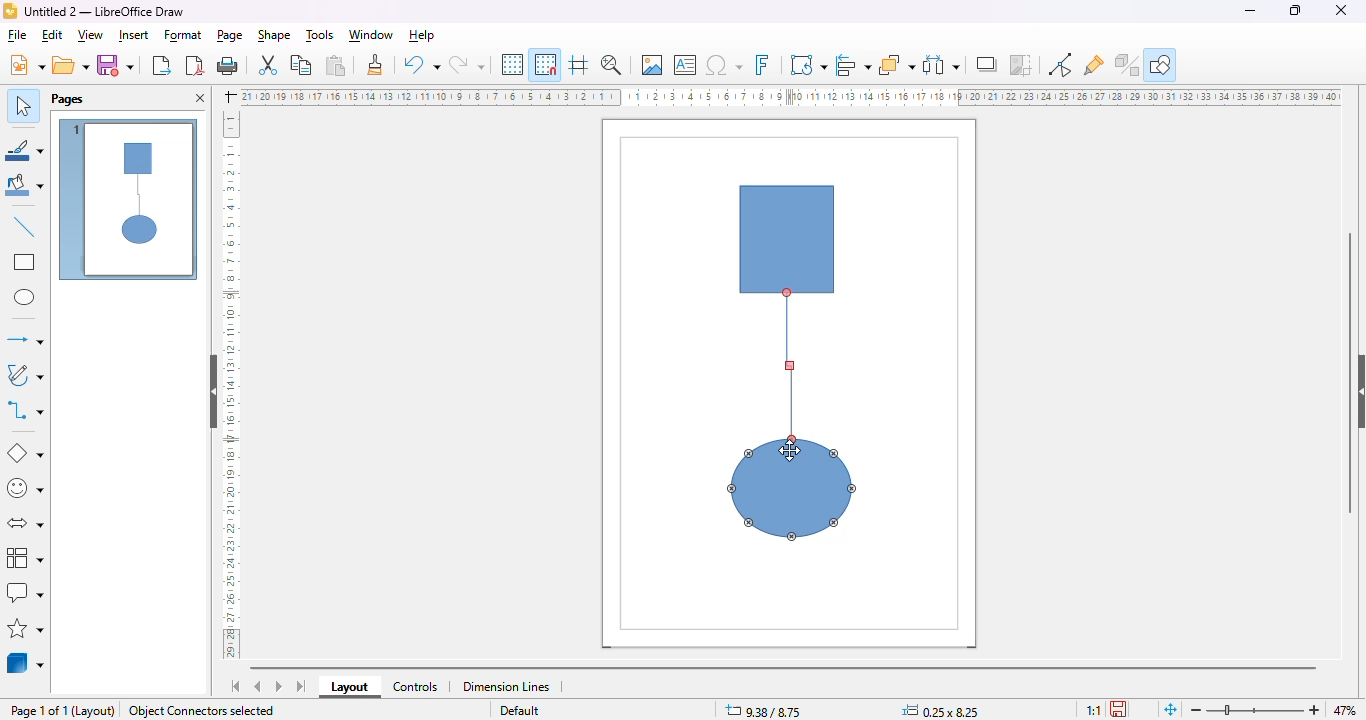 This screenshot has width=1366, height=720. Describe the element at coordinates (18, 36) in the screenshot. I see `file` at that location.